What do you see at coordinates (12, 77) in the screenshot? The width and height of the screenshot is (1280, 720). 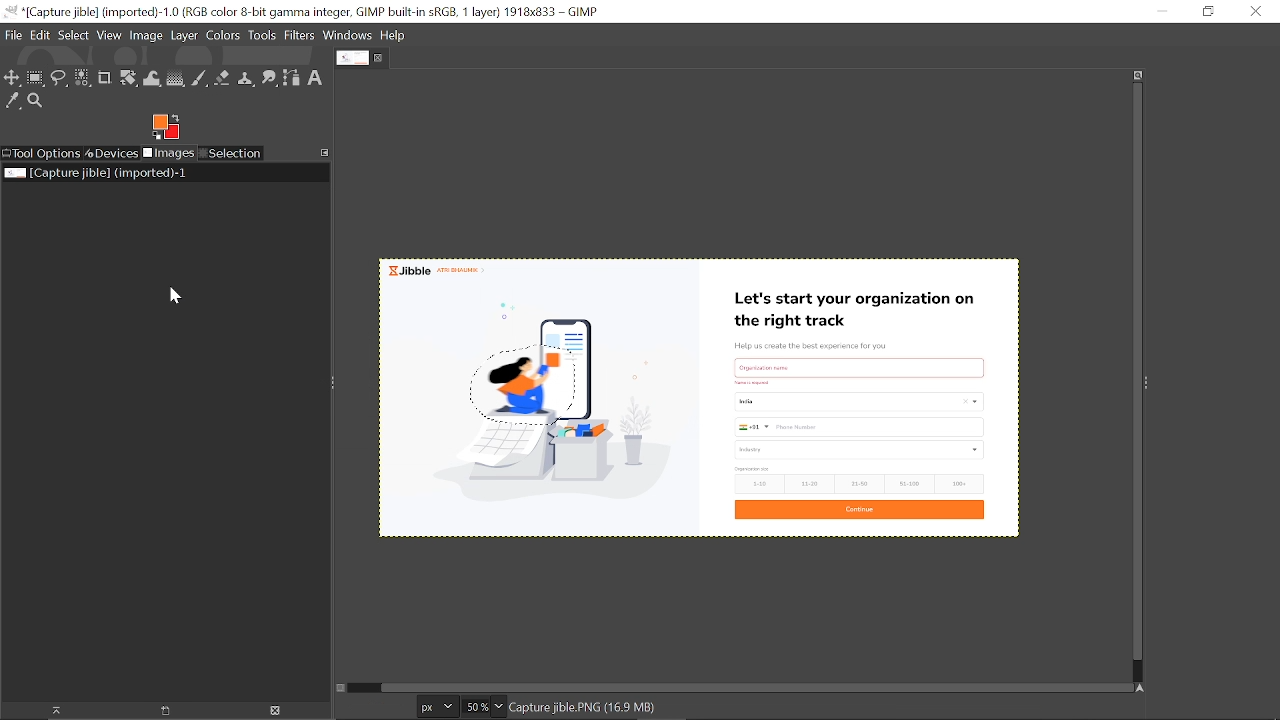 I see `Move tool` at bounding box center [12, 77].